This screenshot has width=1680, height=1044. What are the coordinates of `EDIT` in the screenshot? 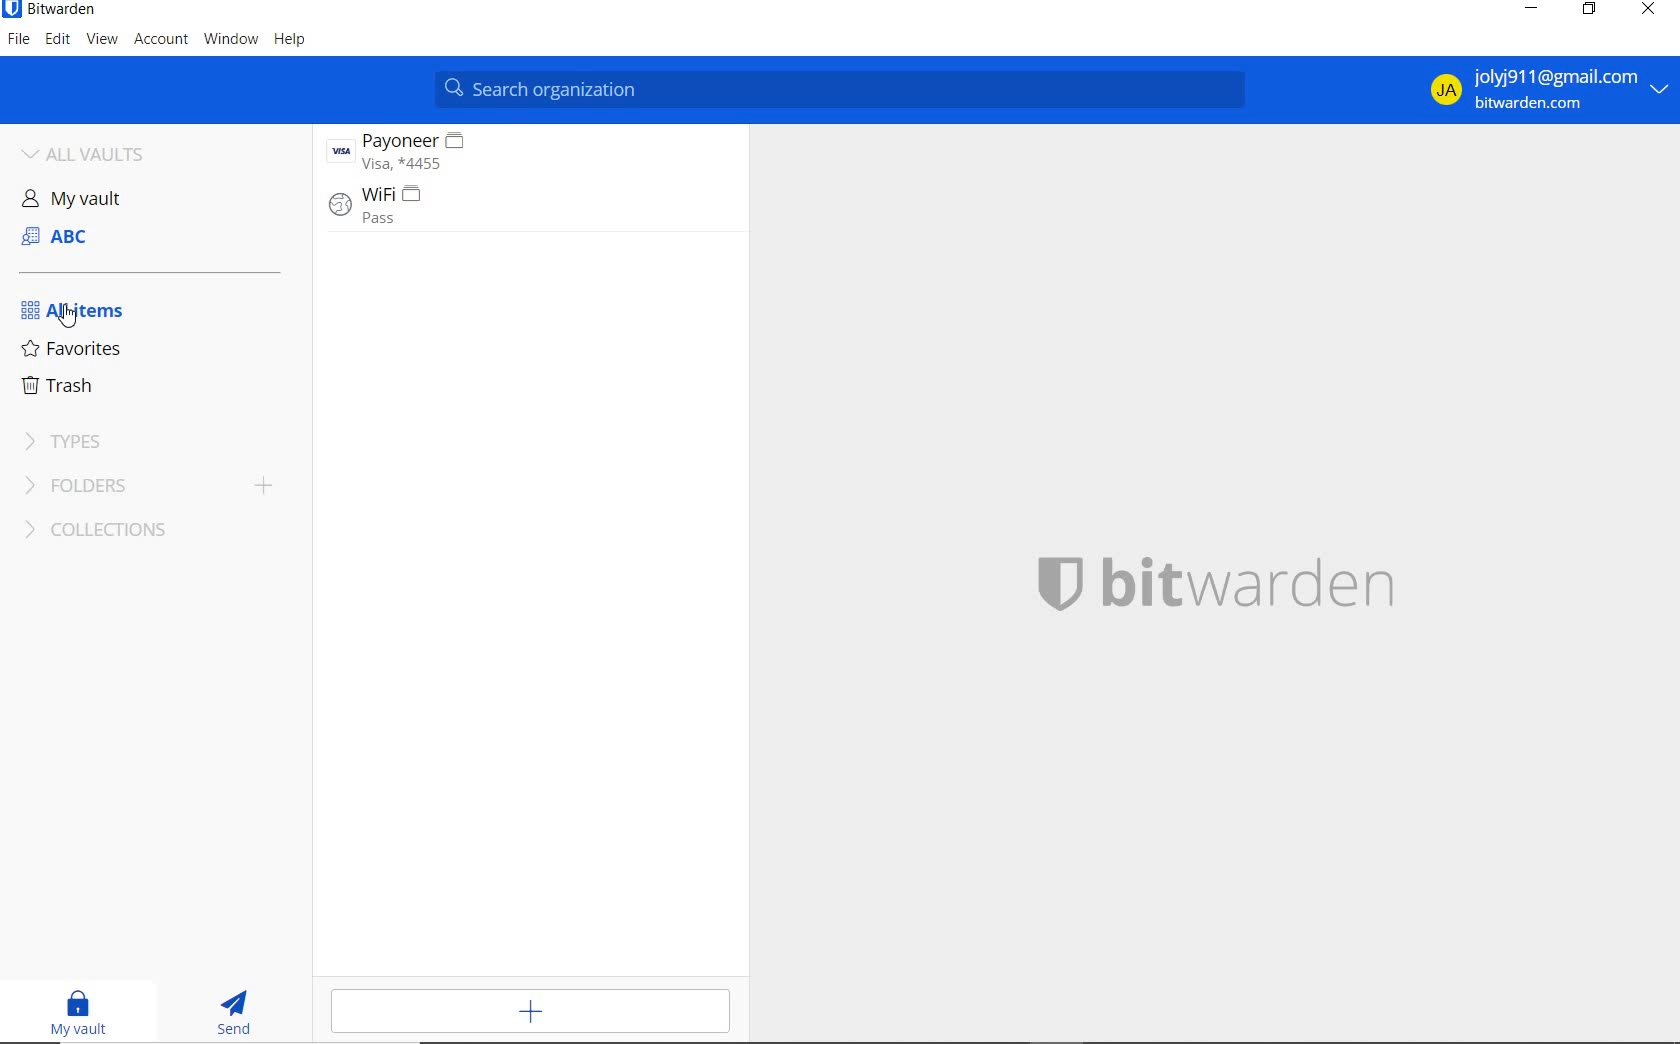 It's located at (59, 41).